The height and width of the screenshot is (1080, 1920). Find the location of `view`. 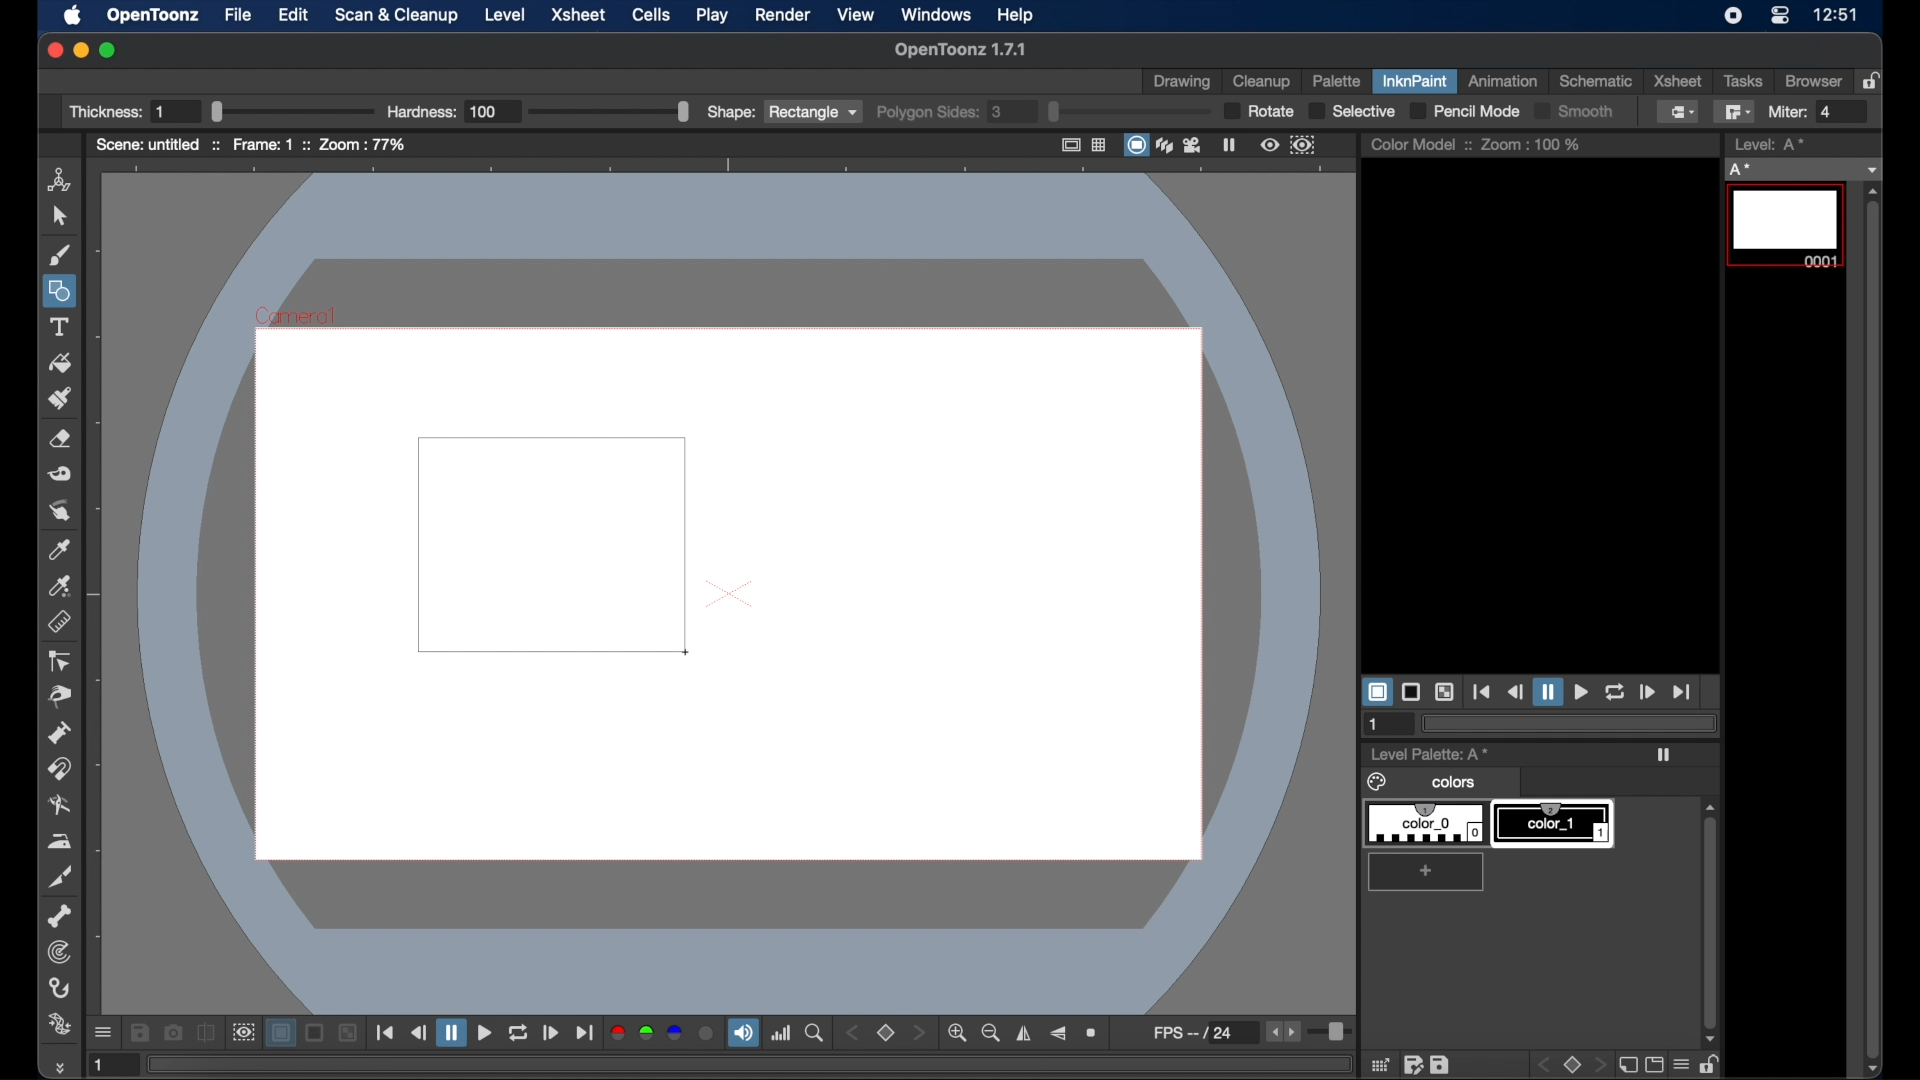

view is located at coordinates (857, 15).